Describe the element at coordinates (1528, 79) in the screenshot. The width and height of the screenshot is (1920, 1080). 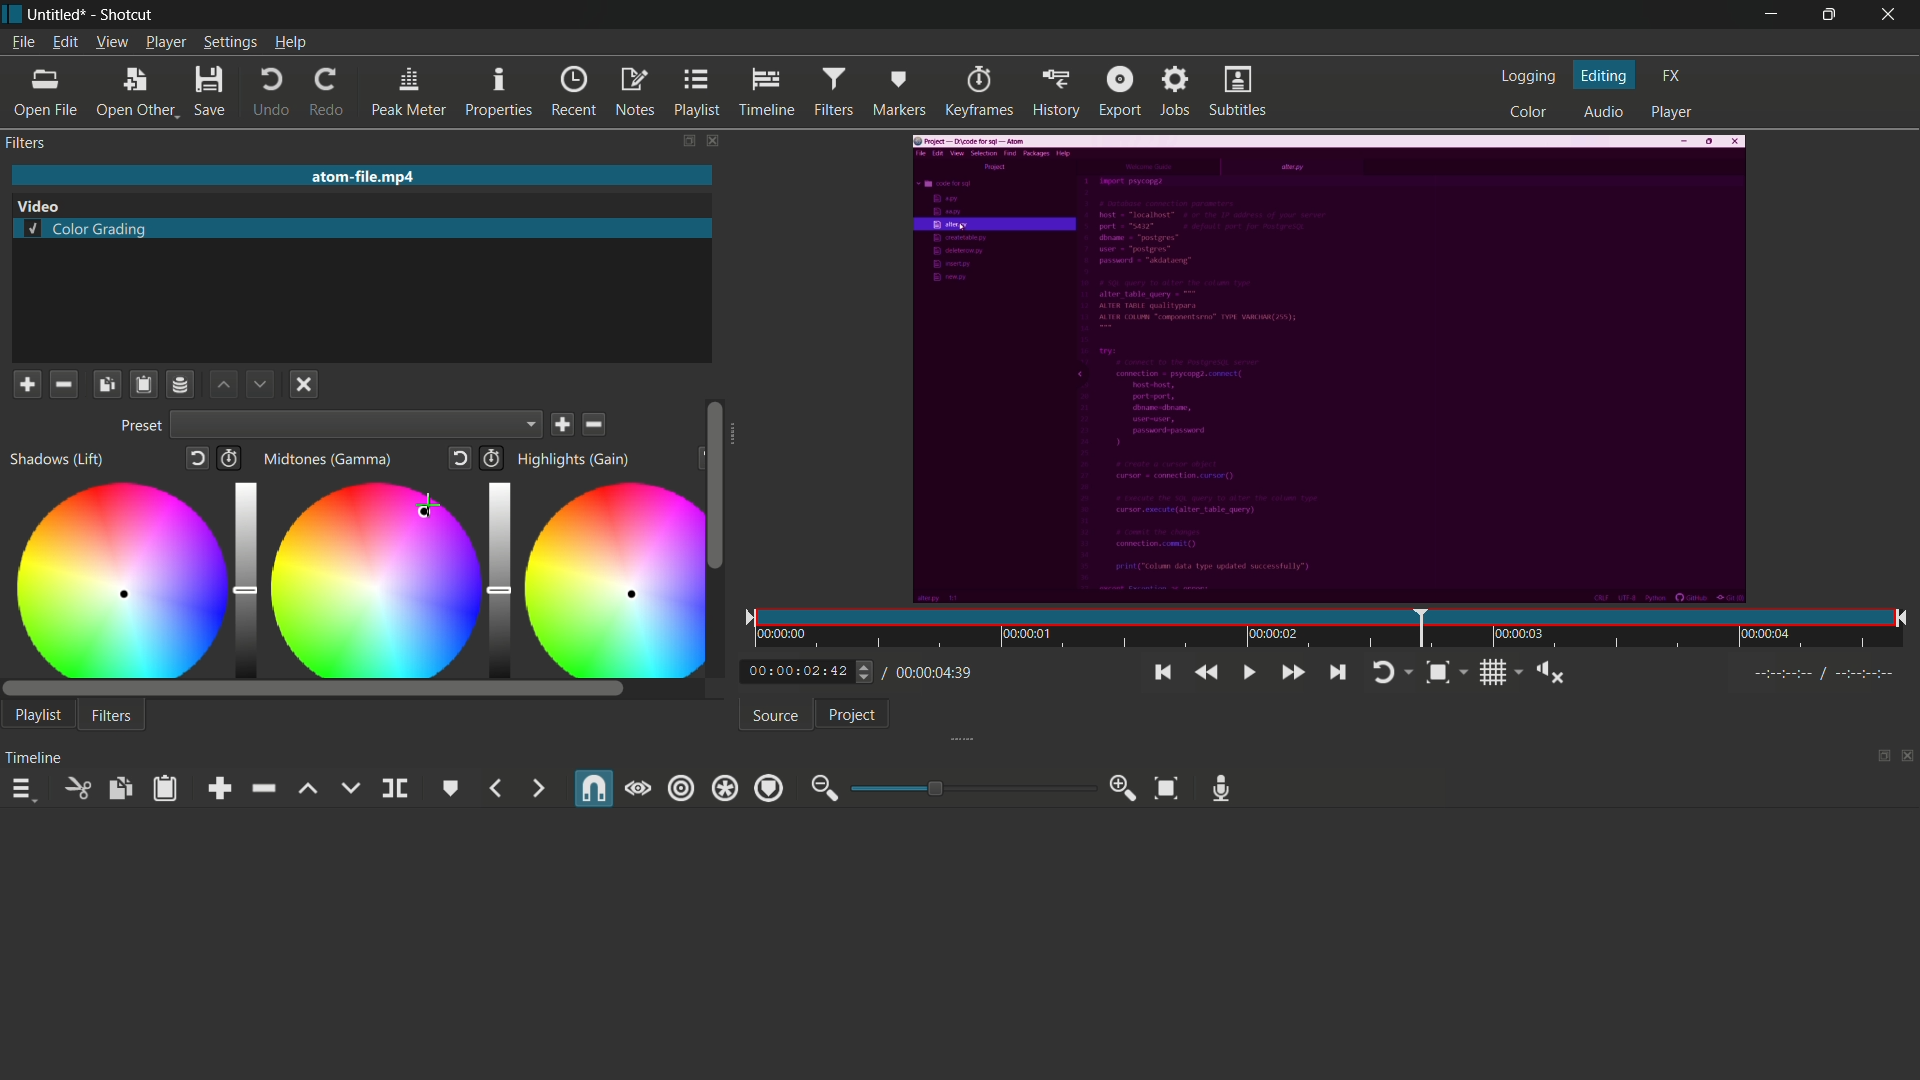
I see `logging` at that location.